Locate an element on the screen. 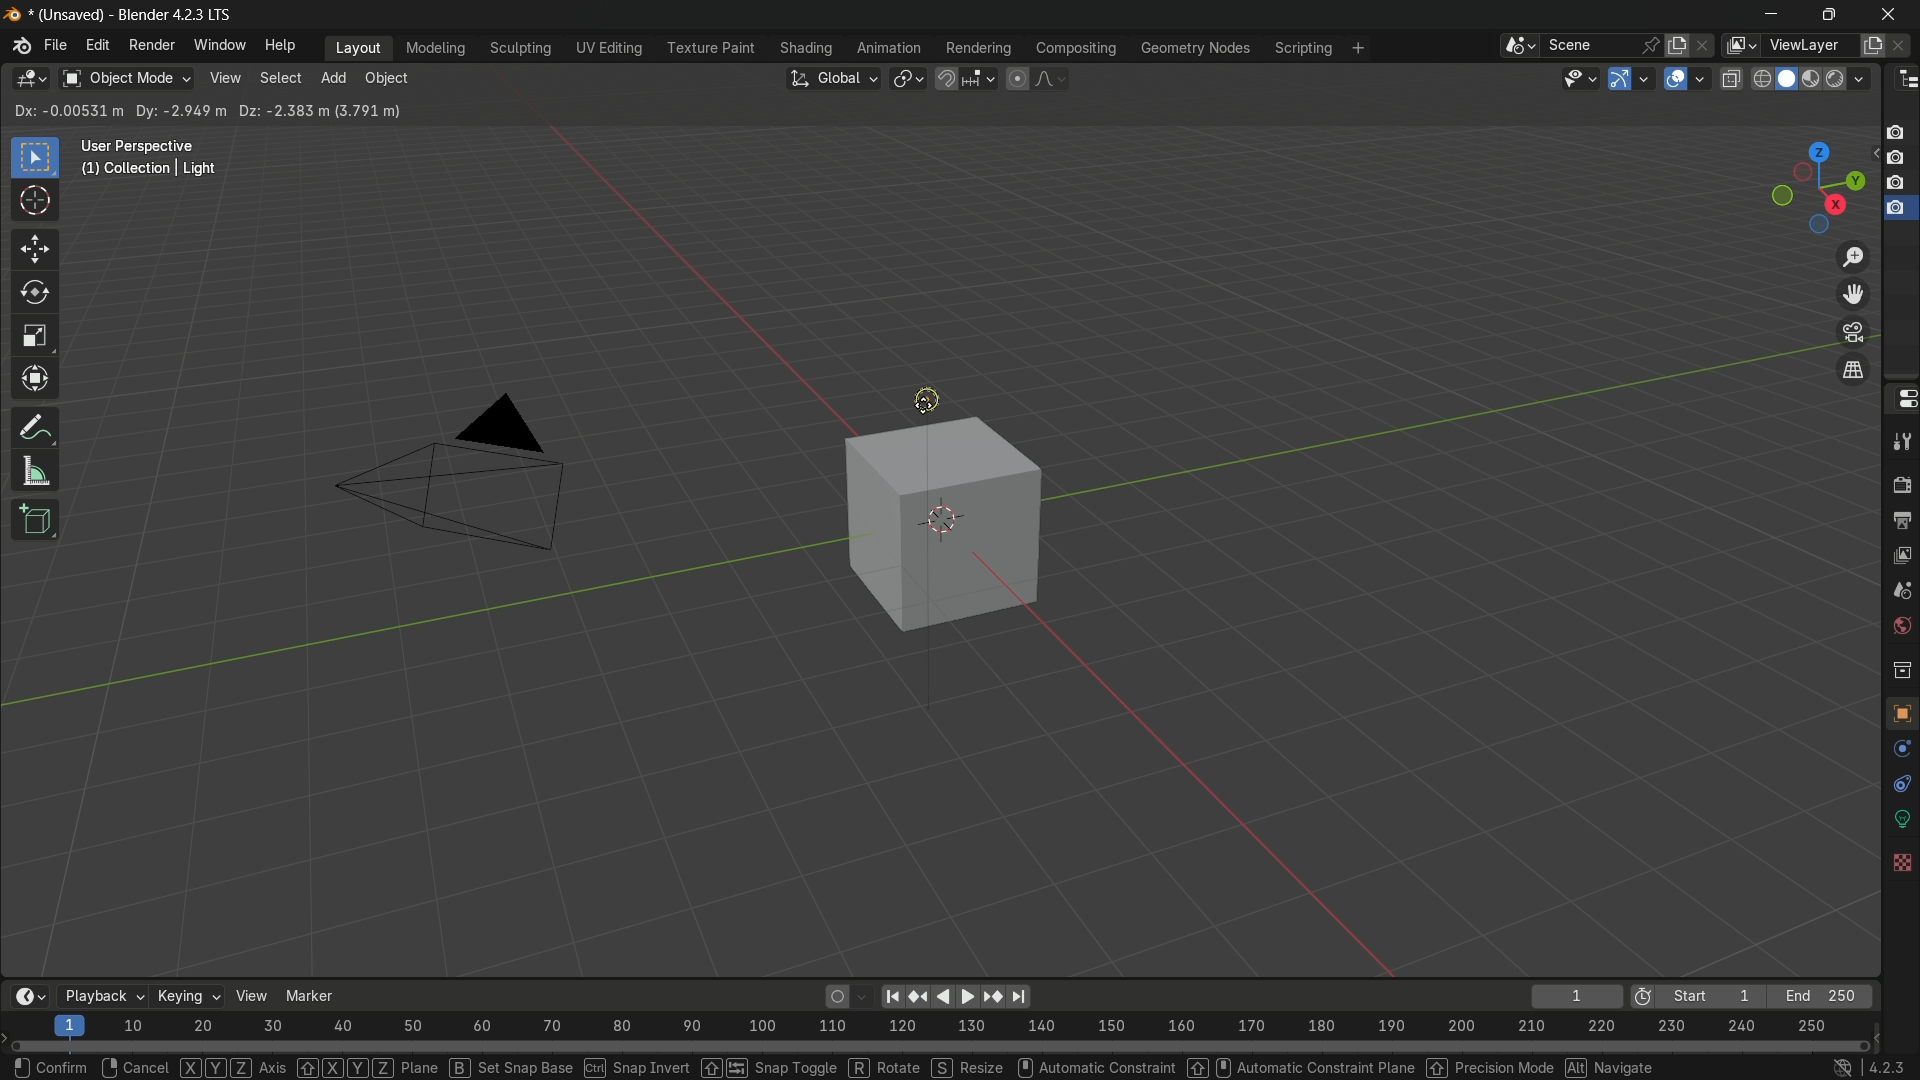 This screenshot has width=1920, height=1080. snap is located at coordinates (964, 79).